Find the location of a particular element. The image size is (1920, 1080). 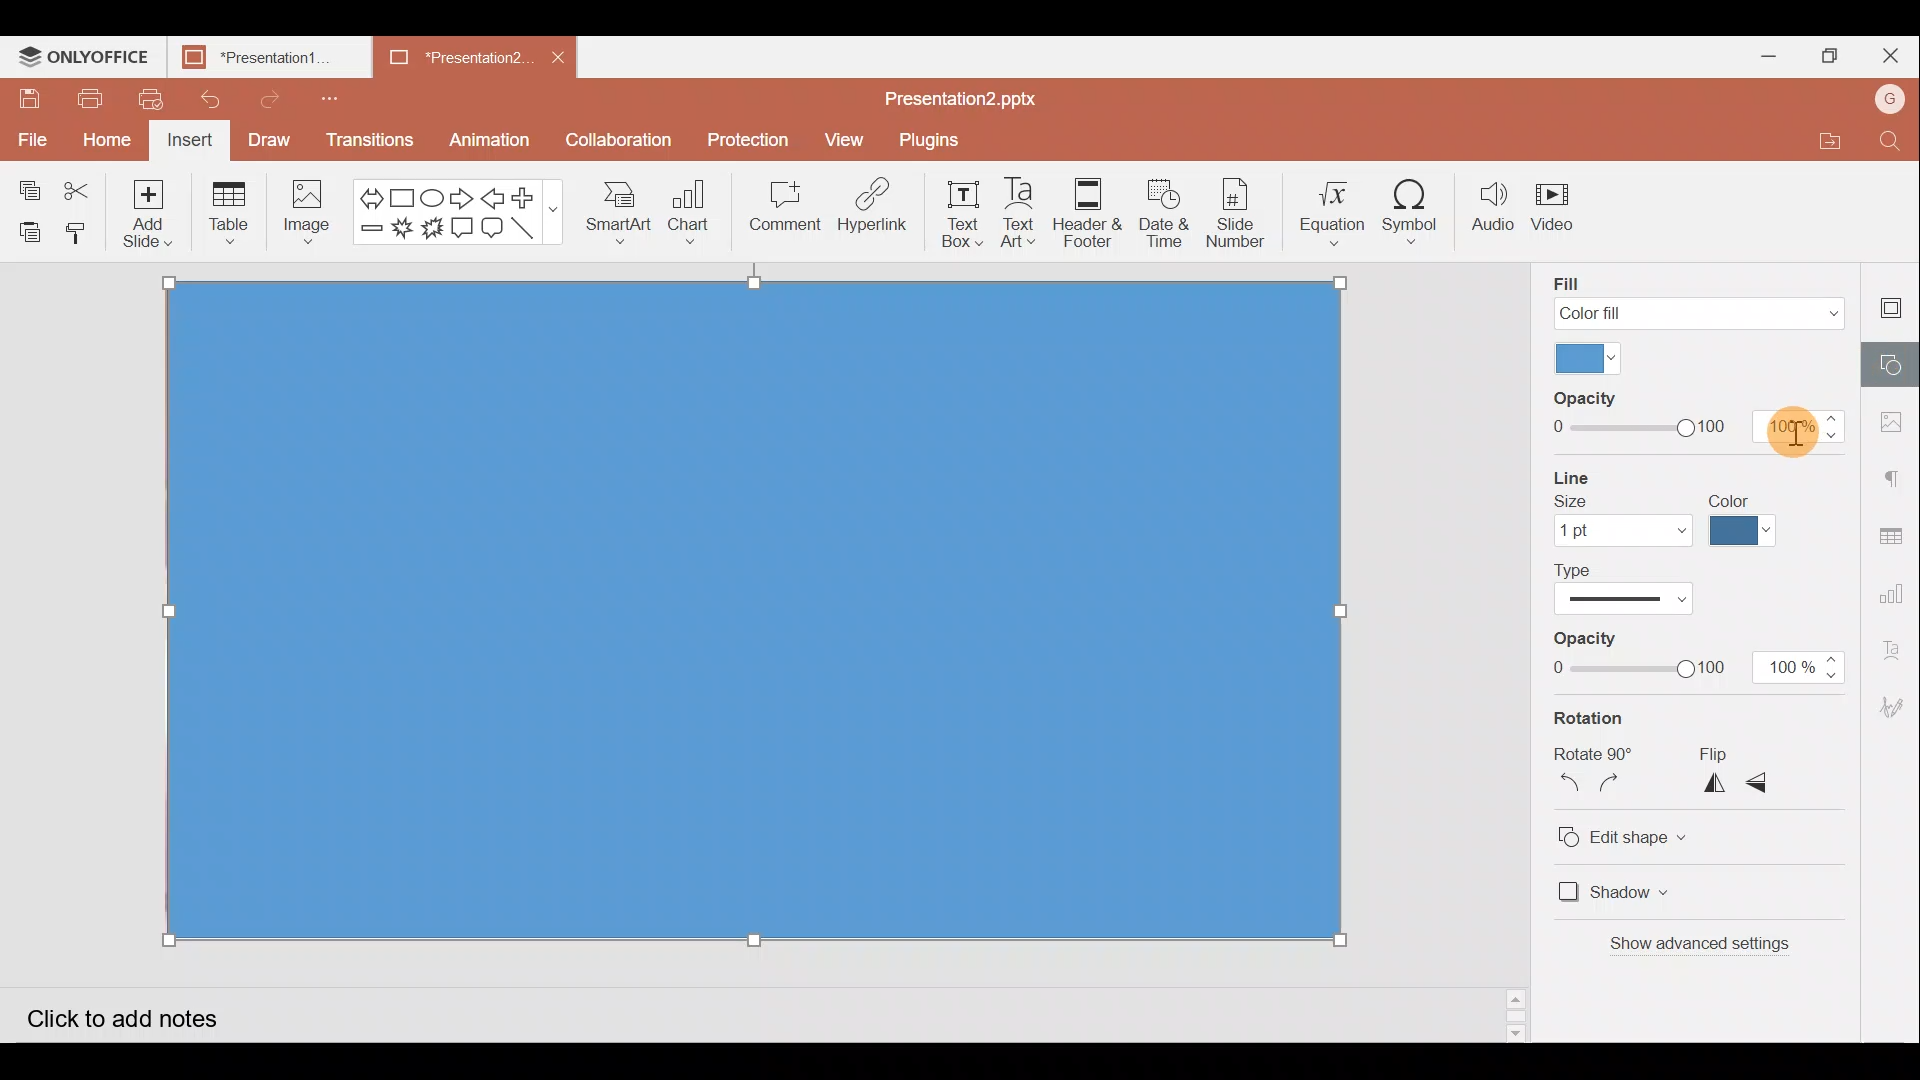

Quick print is located at coordinates (146, 96).